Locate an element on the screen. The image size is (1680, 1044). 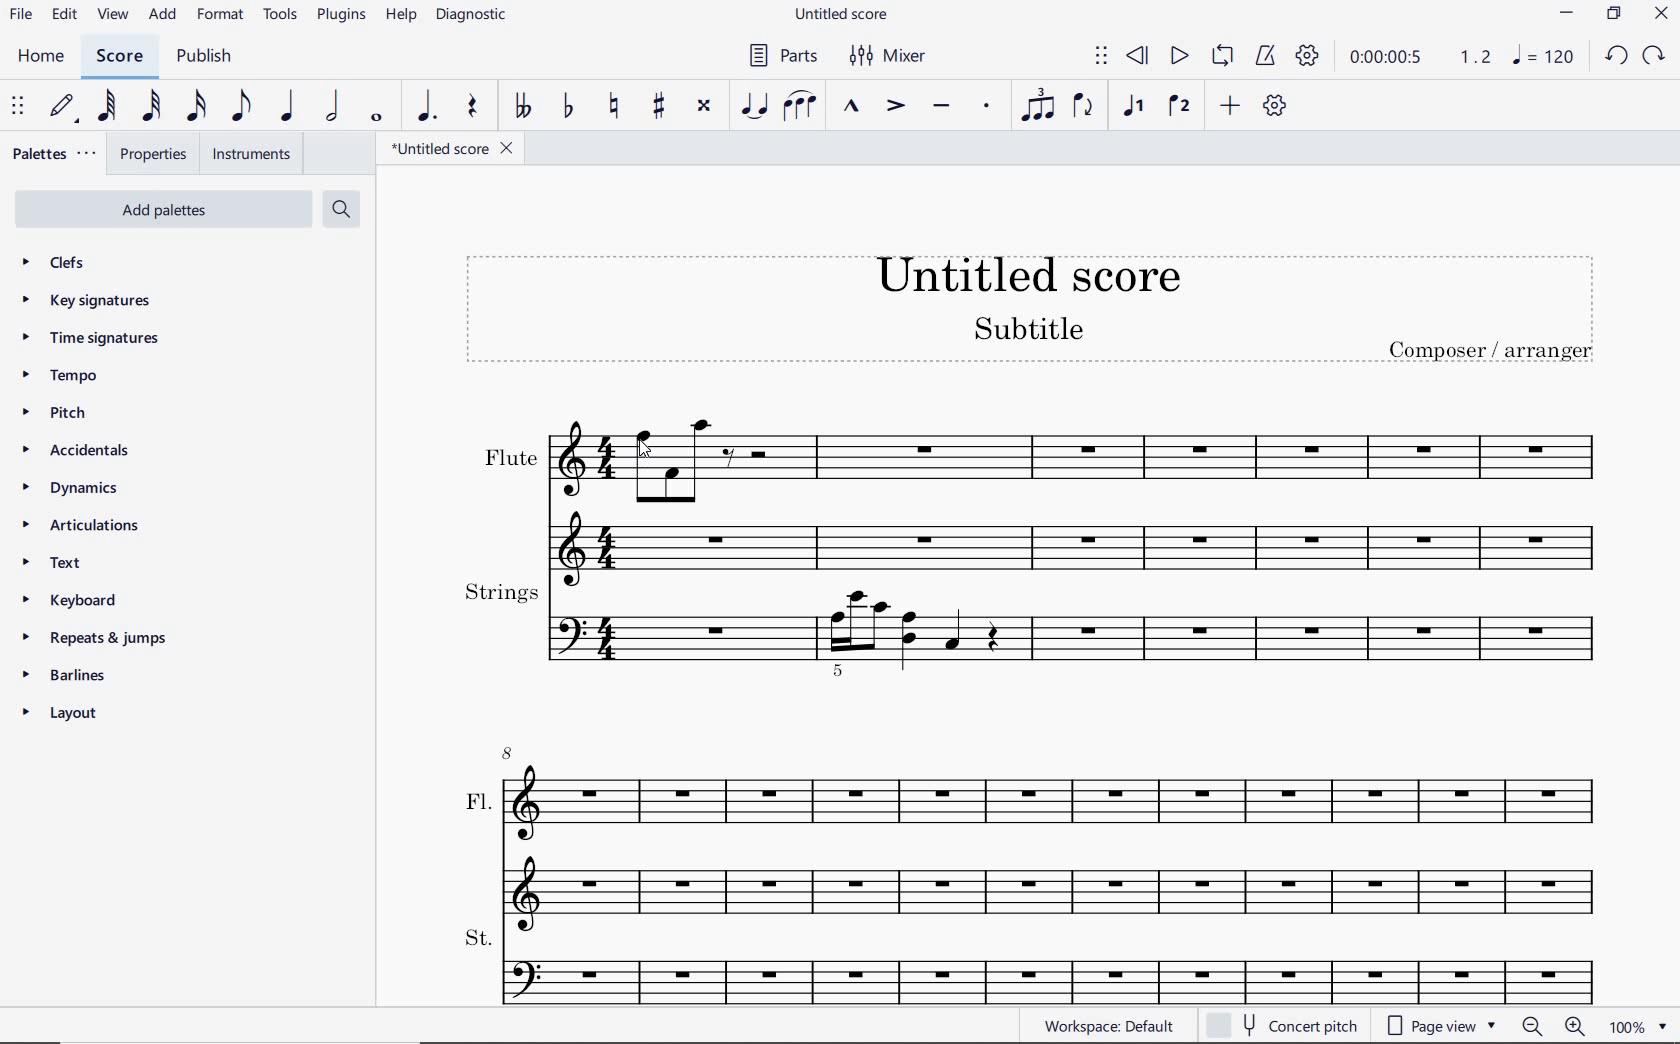
flute is located at coordinates (1045, 488).